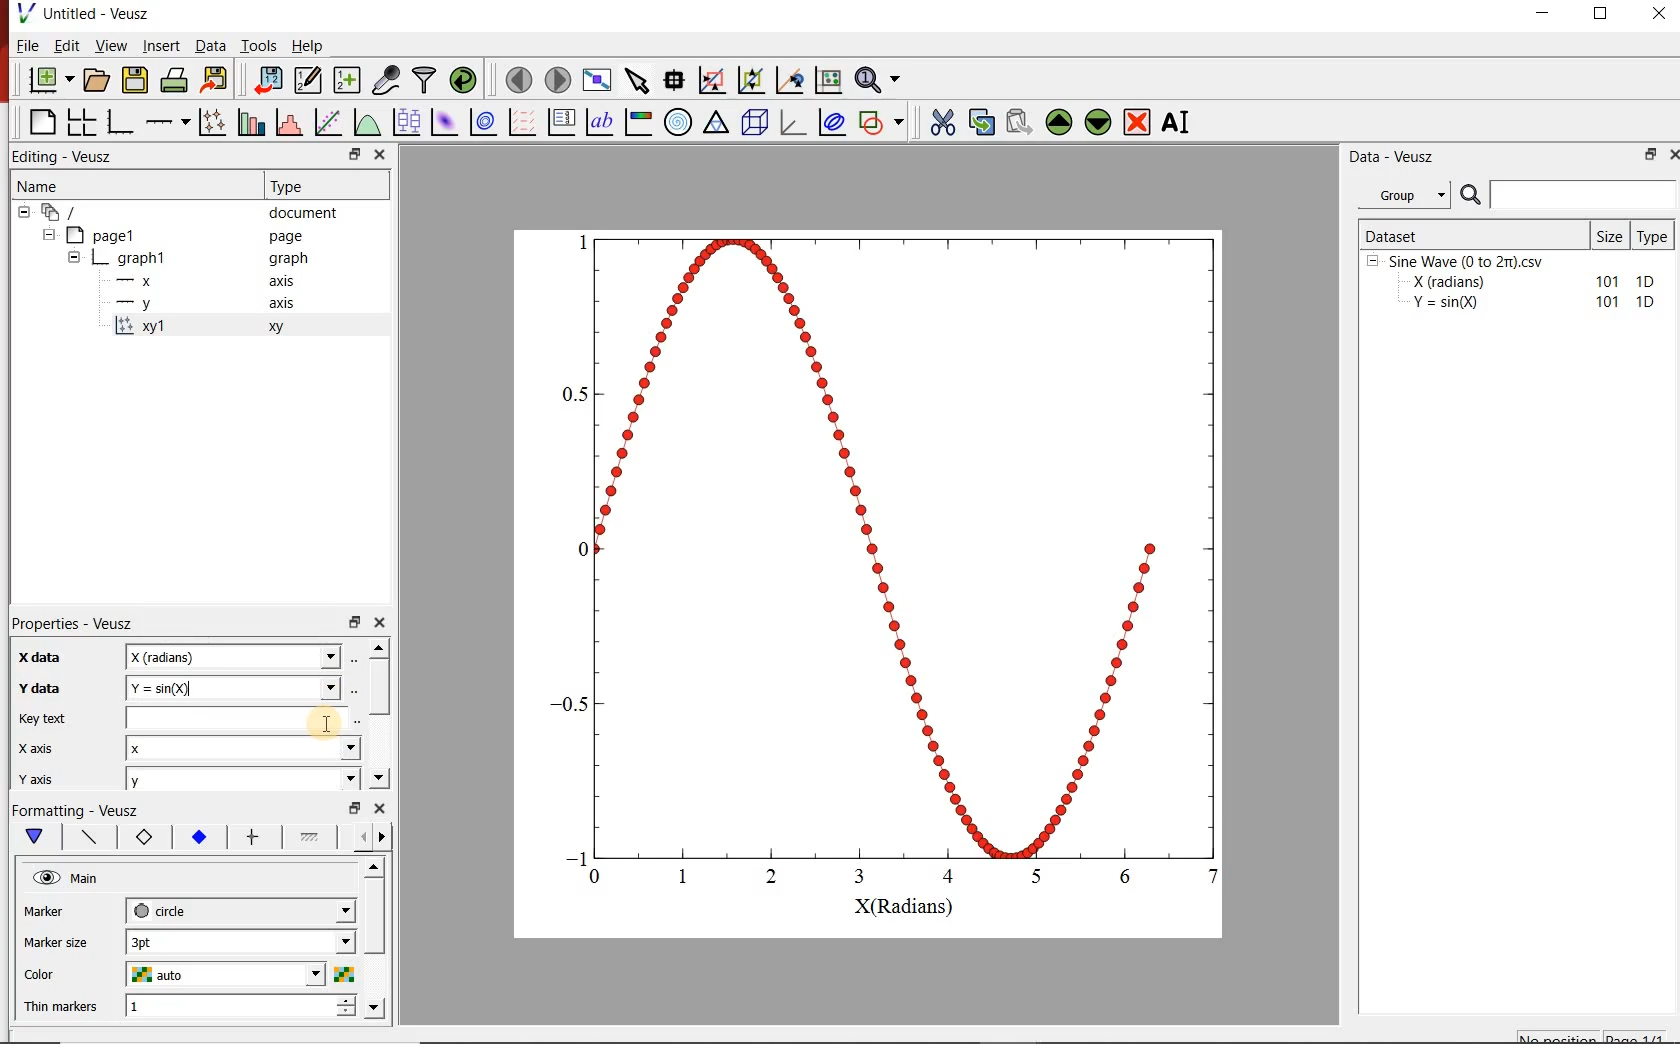  I want to click on Formatting - Veusz, so click(75, 808).